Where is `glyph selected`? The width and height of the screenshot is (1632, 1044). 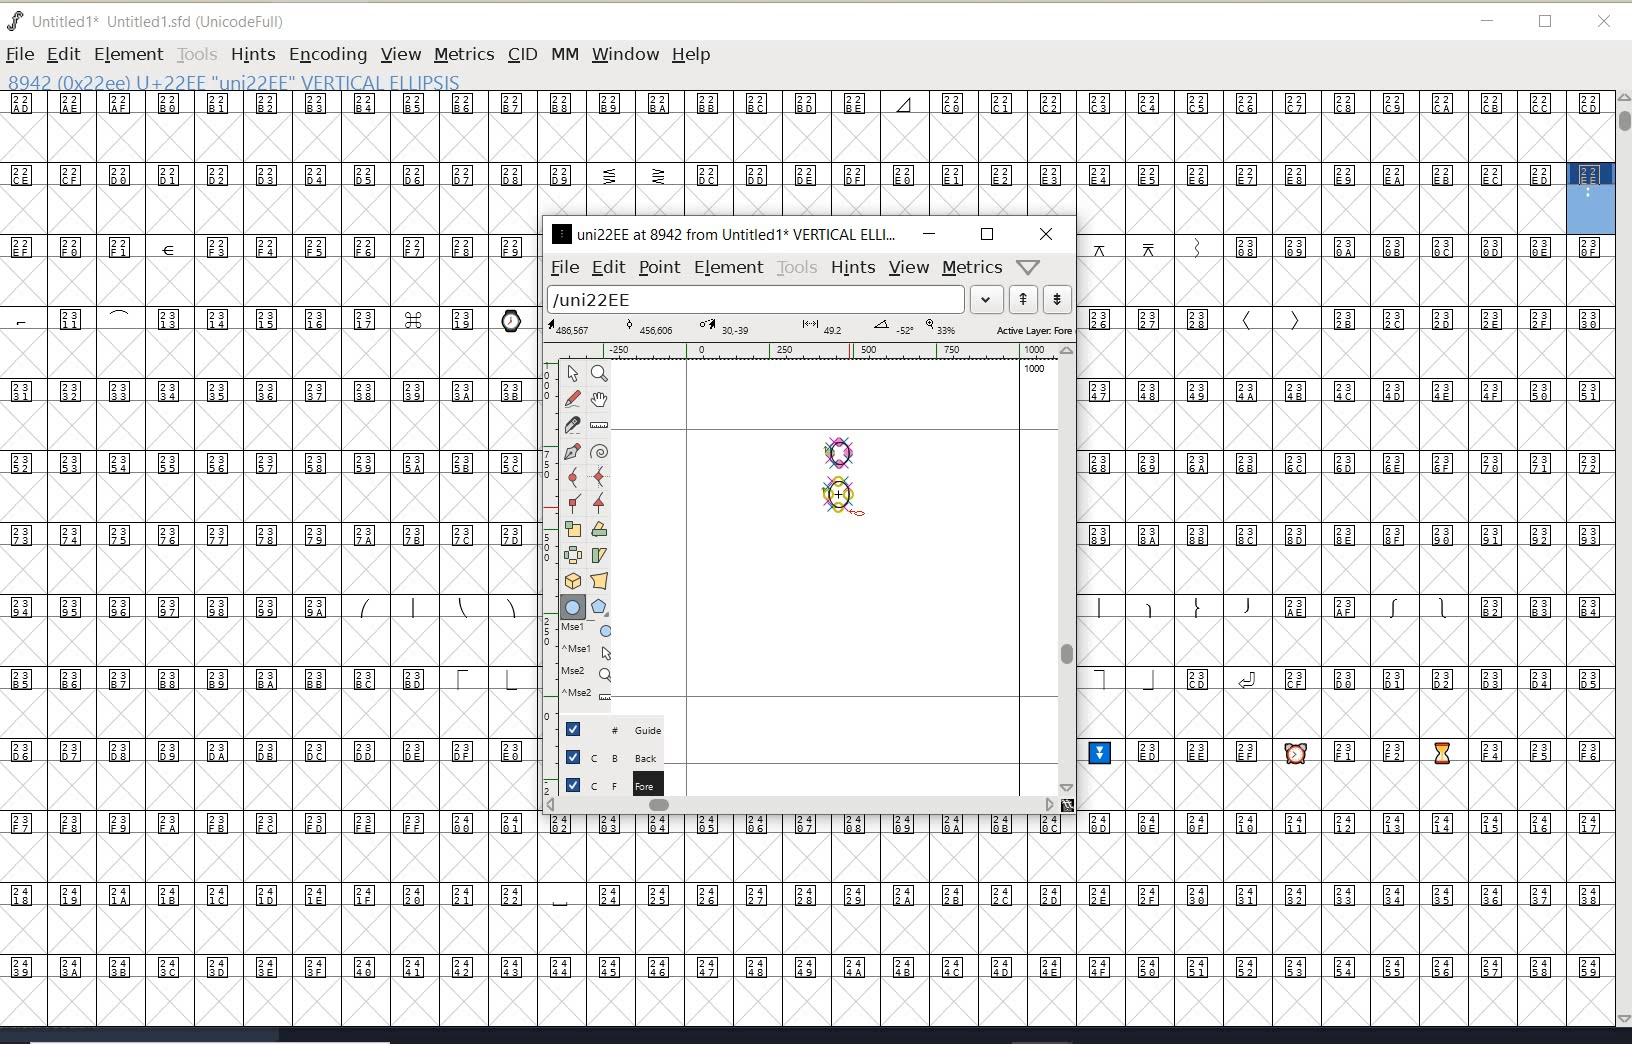
glyph selected is located at coordinates (1591, 198).